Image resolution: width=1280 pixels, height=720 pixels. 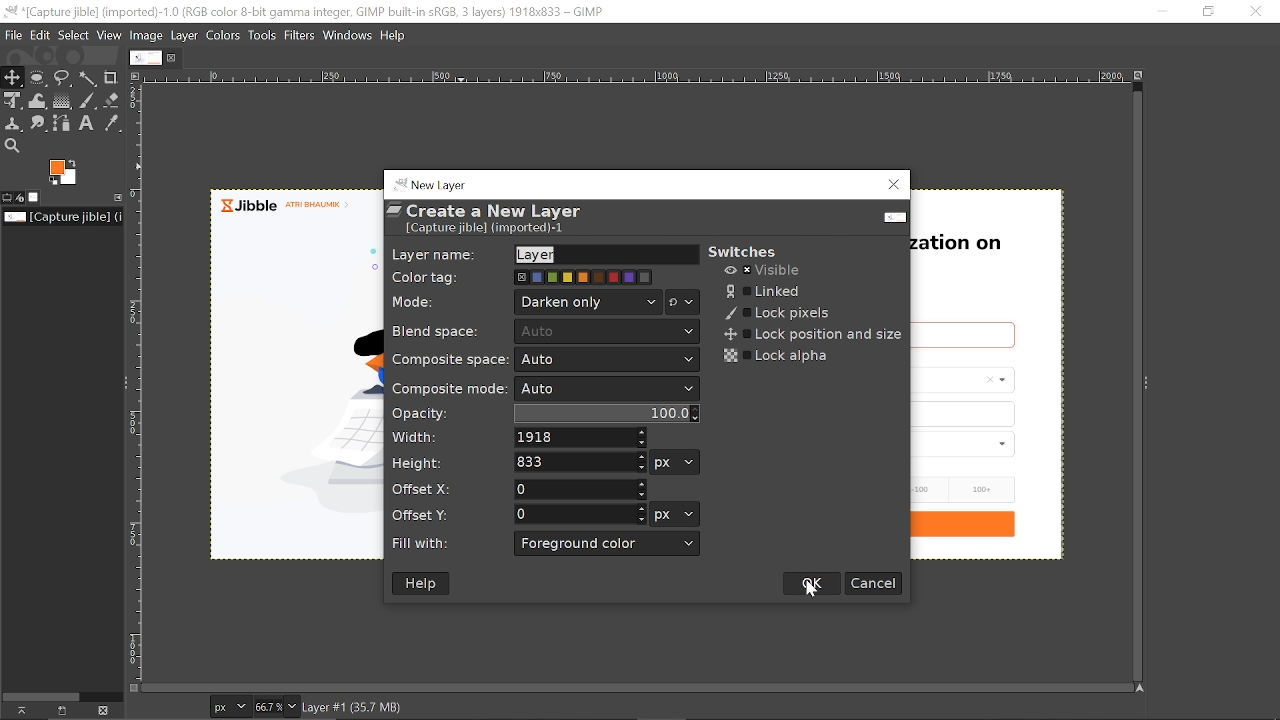 I want to click on Images, so click(x=34, y=197).